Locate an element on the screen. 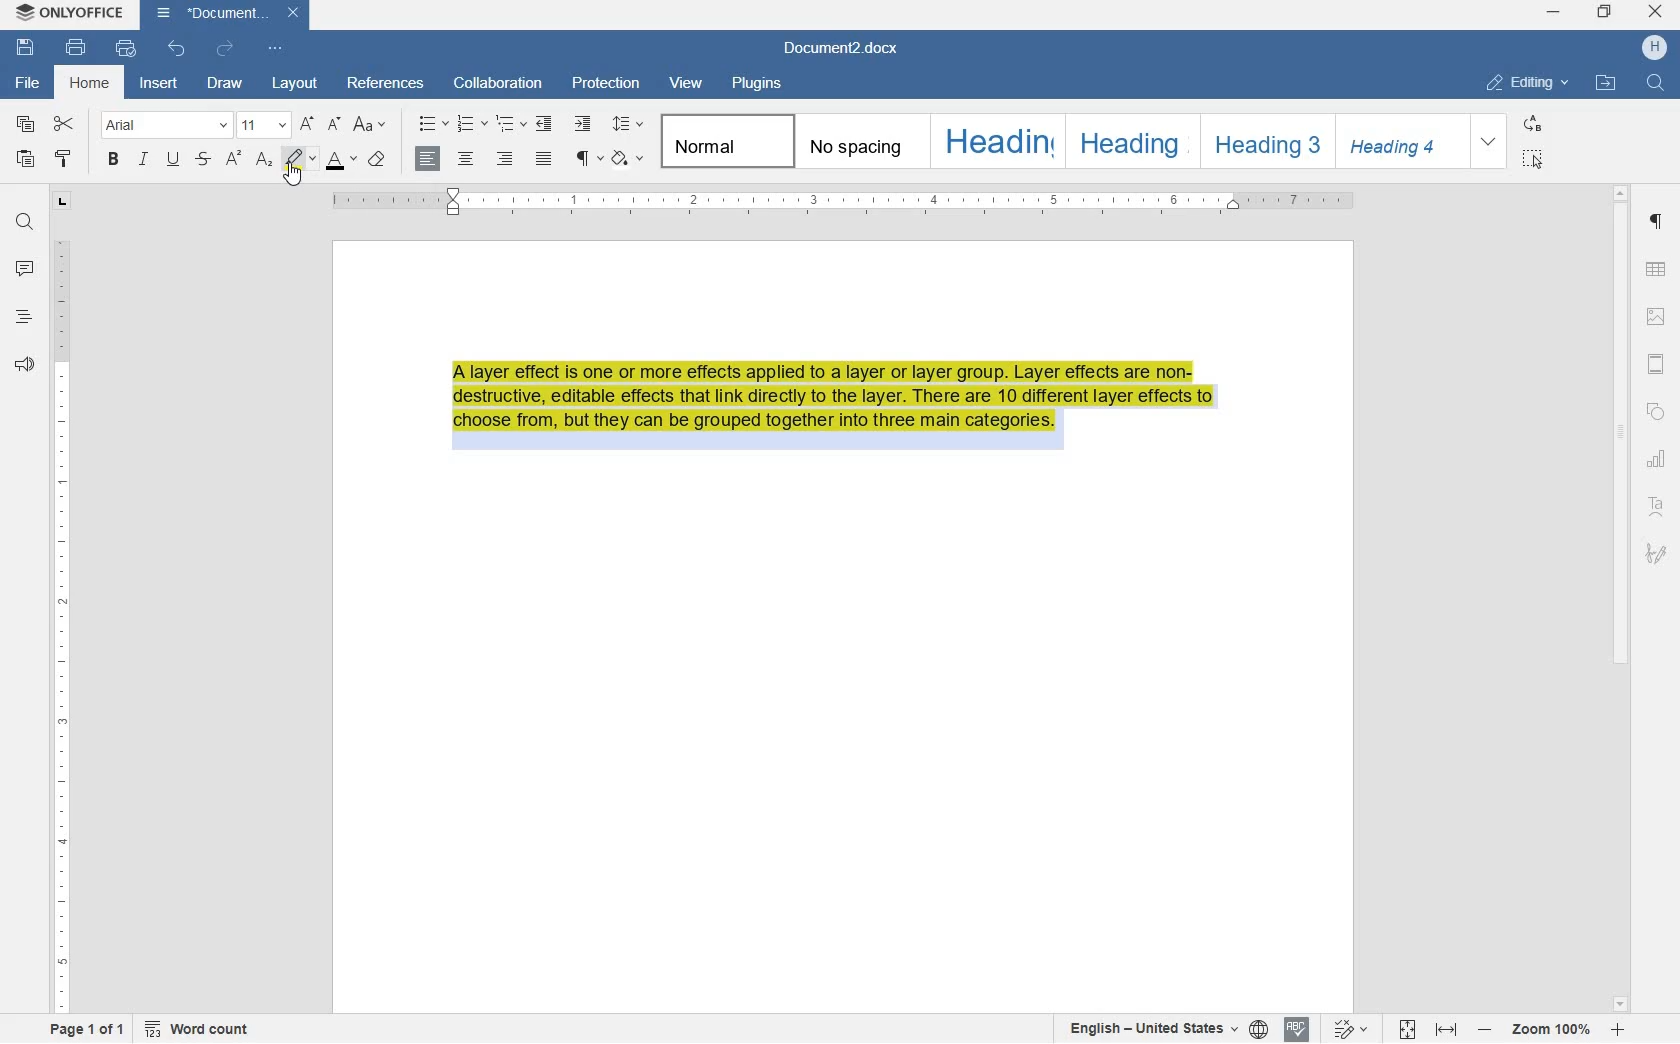 The height and width of the screenshot is (1044, 1680). ITALIC is located at coordinates (143, 159).